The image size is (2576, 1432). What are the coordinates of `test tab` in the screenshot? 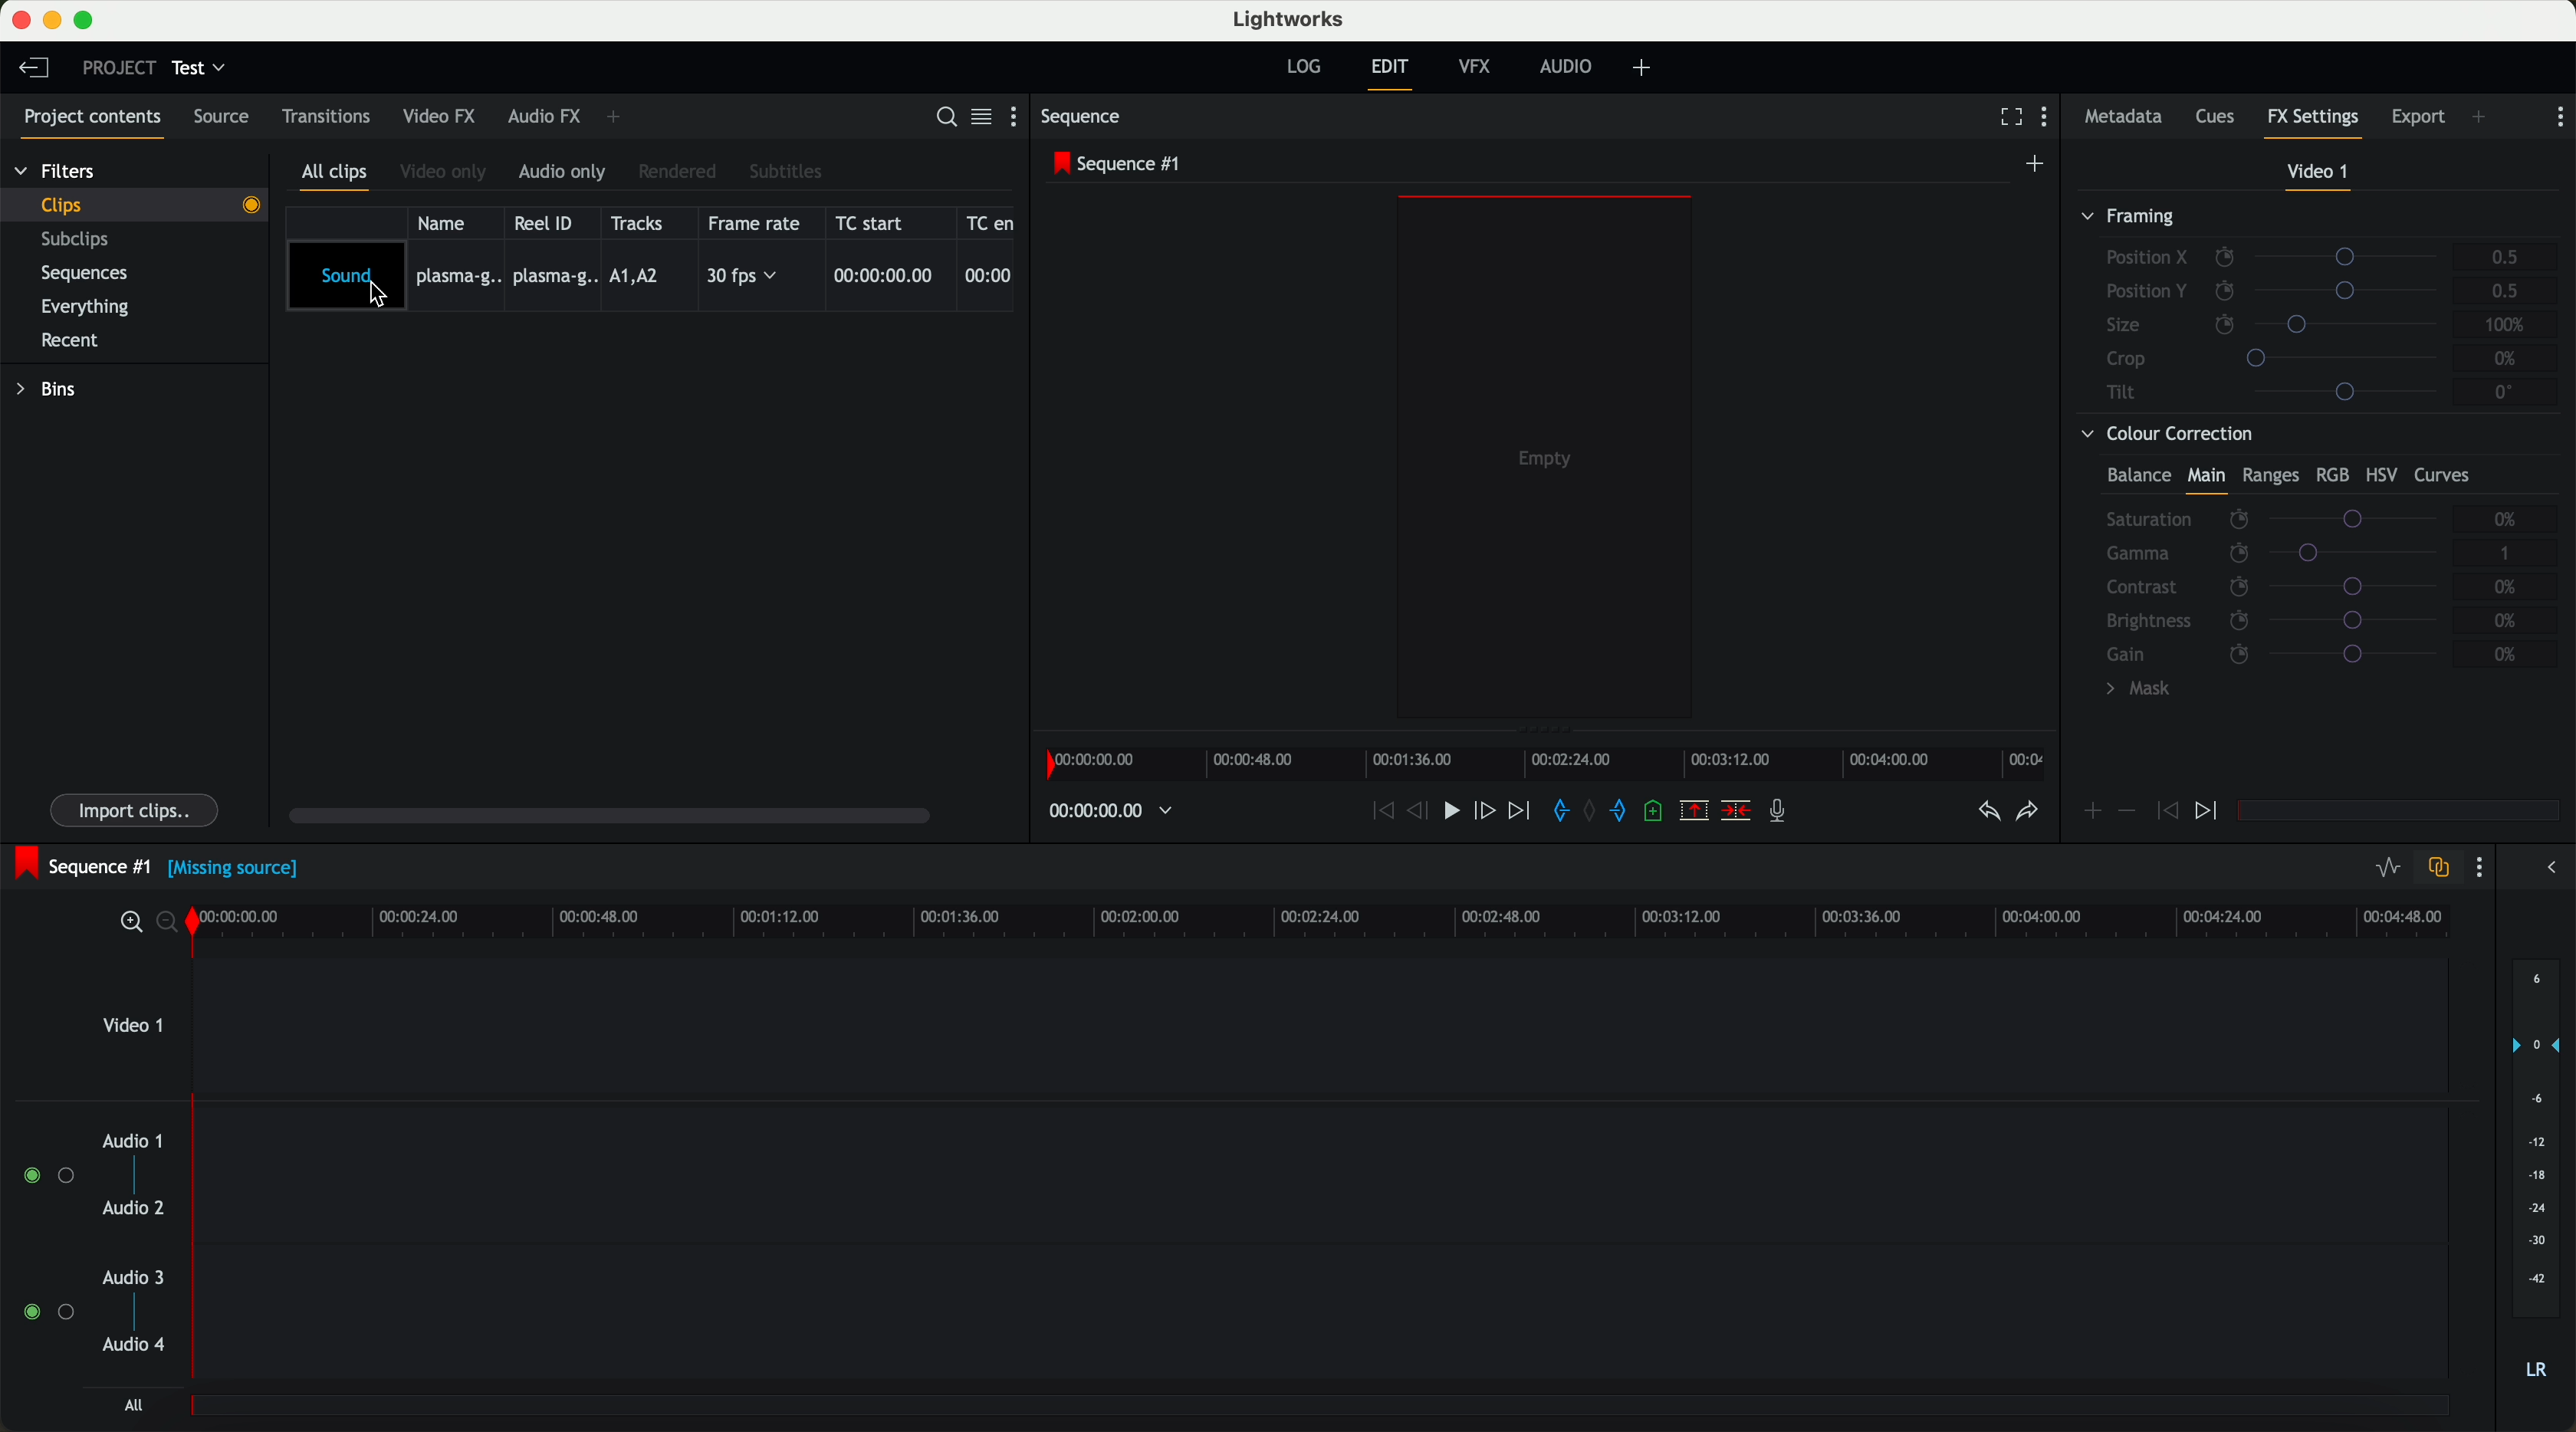 It's located at (201, 63).